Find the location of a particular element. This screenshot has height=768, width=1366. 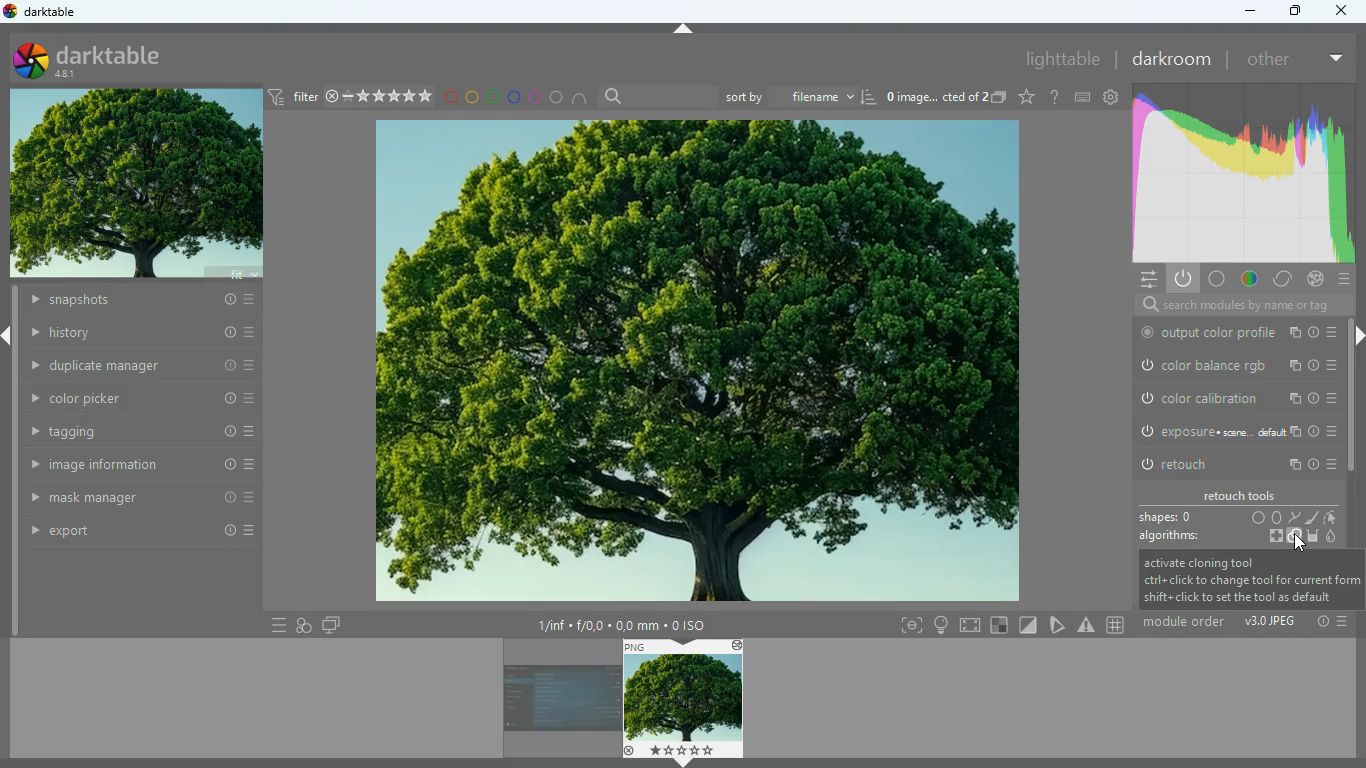

copy is located at coordinates (998, 97).